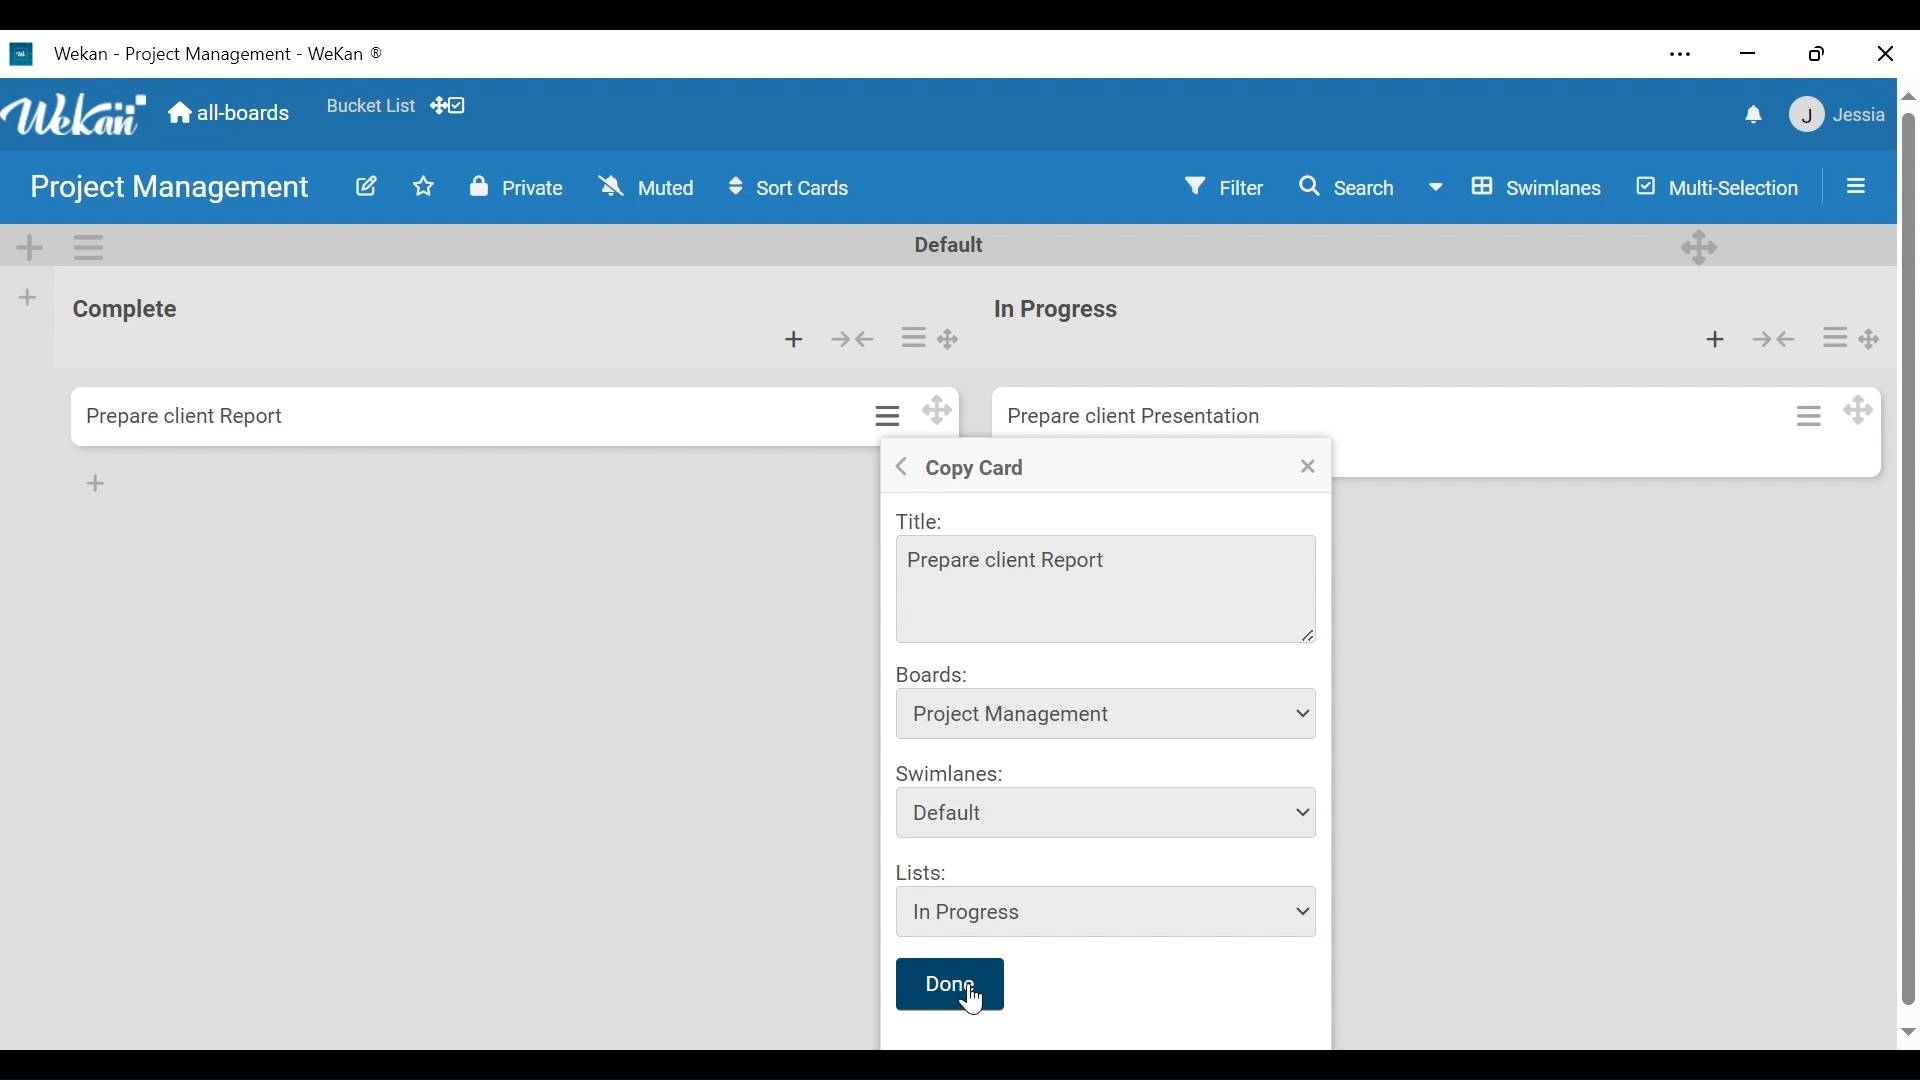 This screenshot has height=1080, width=1920. Describe the element at coordinates (1309, 467) in the screenshot. I see `Close` at that location.